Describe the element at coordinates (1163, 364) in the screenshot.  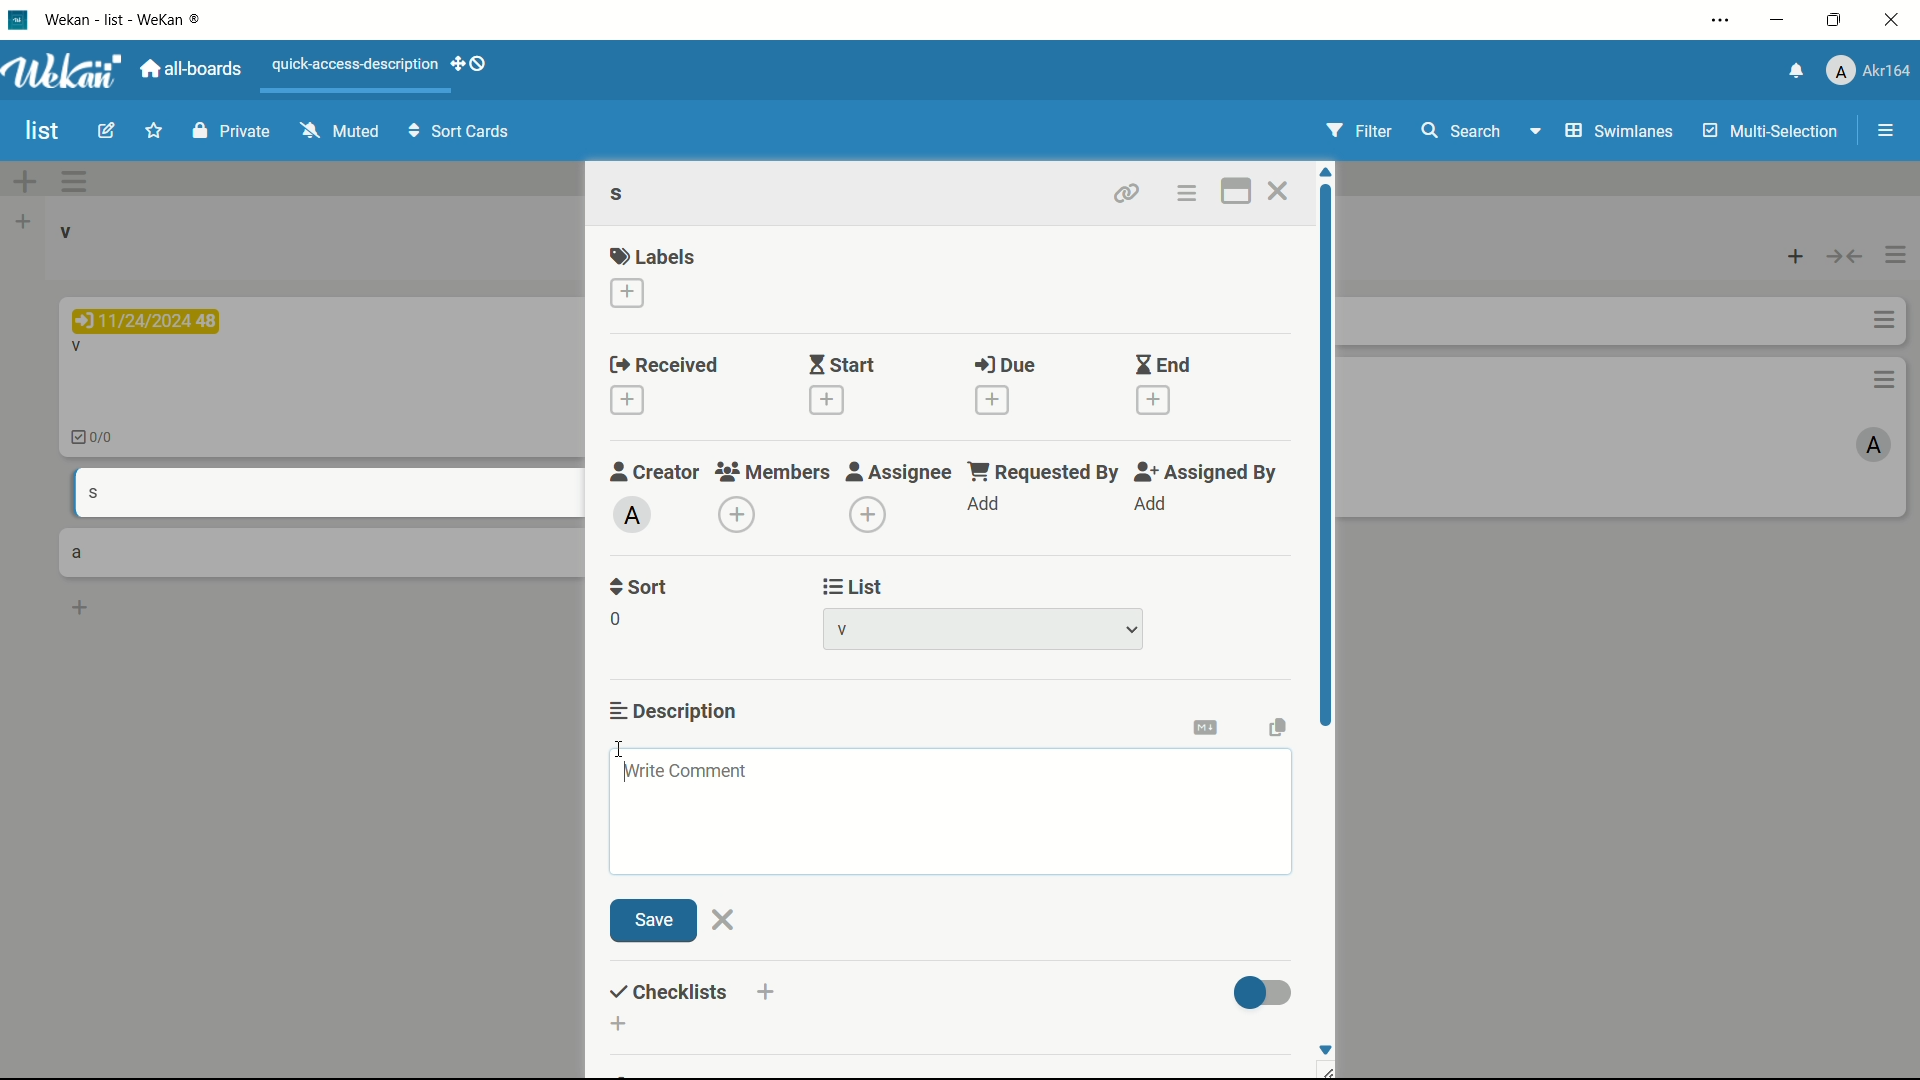
I see `end` at that location.